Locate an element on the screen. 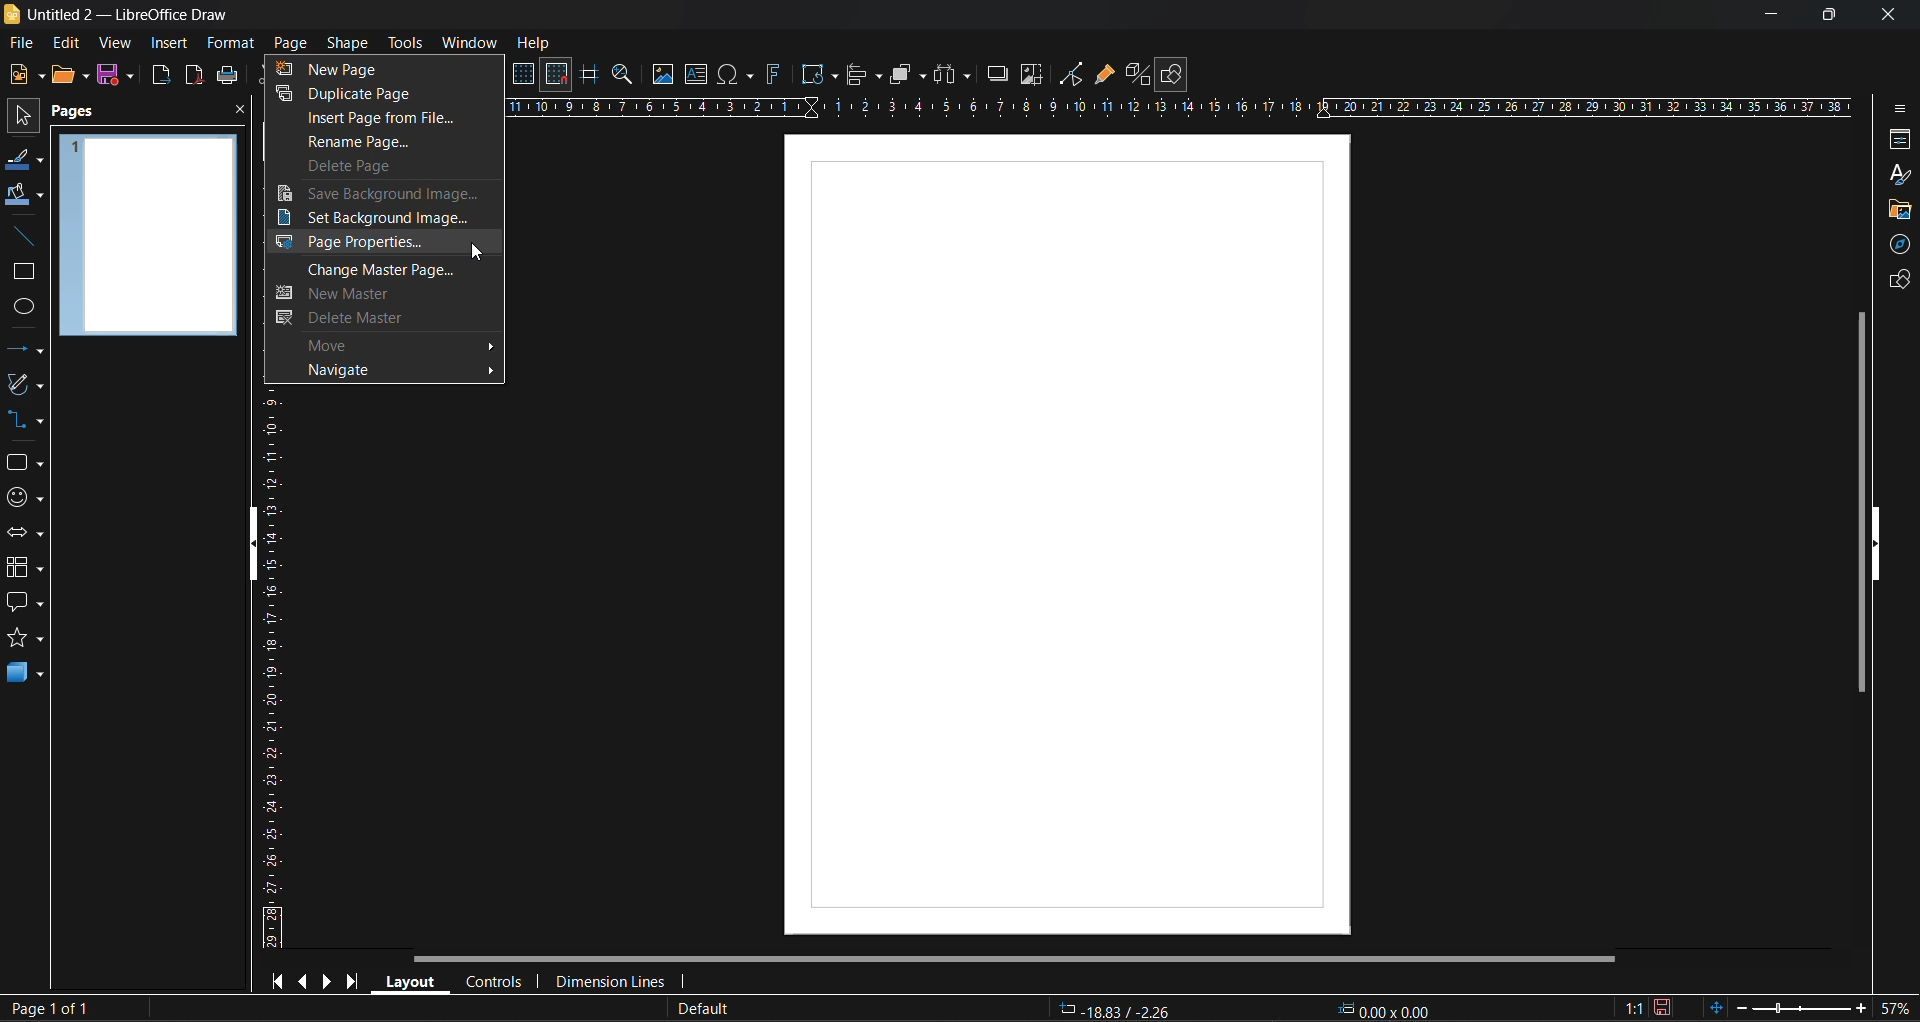 The width and height of the screenshot is (1920, 1022). shapes is located at coordinates (1897, 282).